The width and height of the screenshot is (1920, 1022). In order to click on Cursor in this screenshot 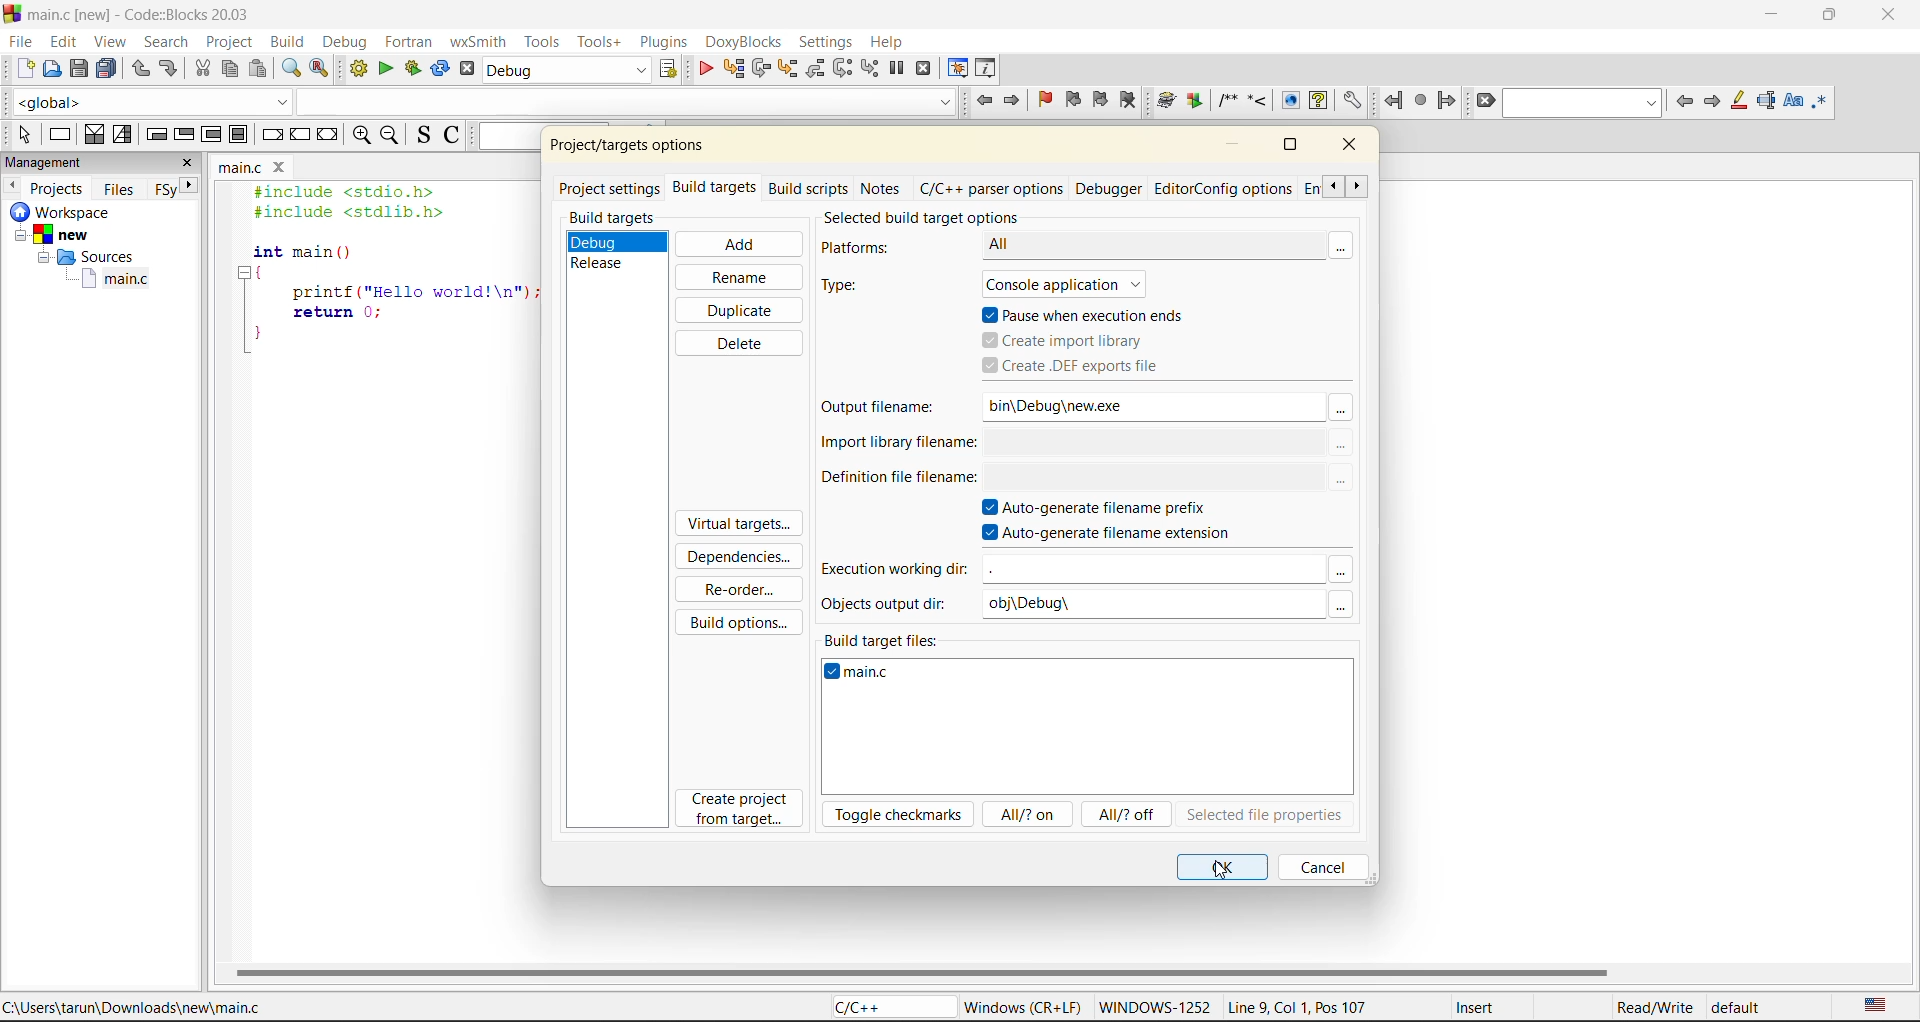, I will do `click(1220, 873)`.